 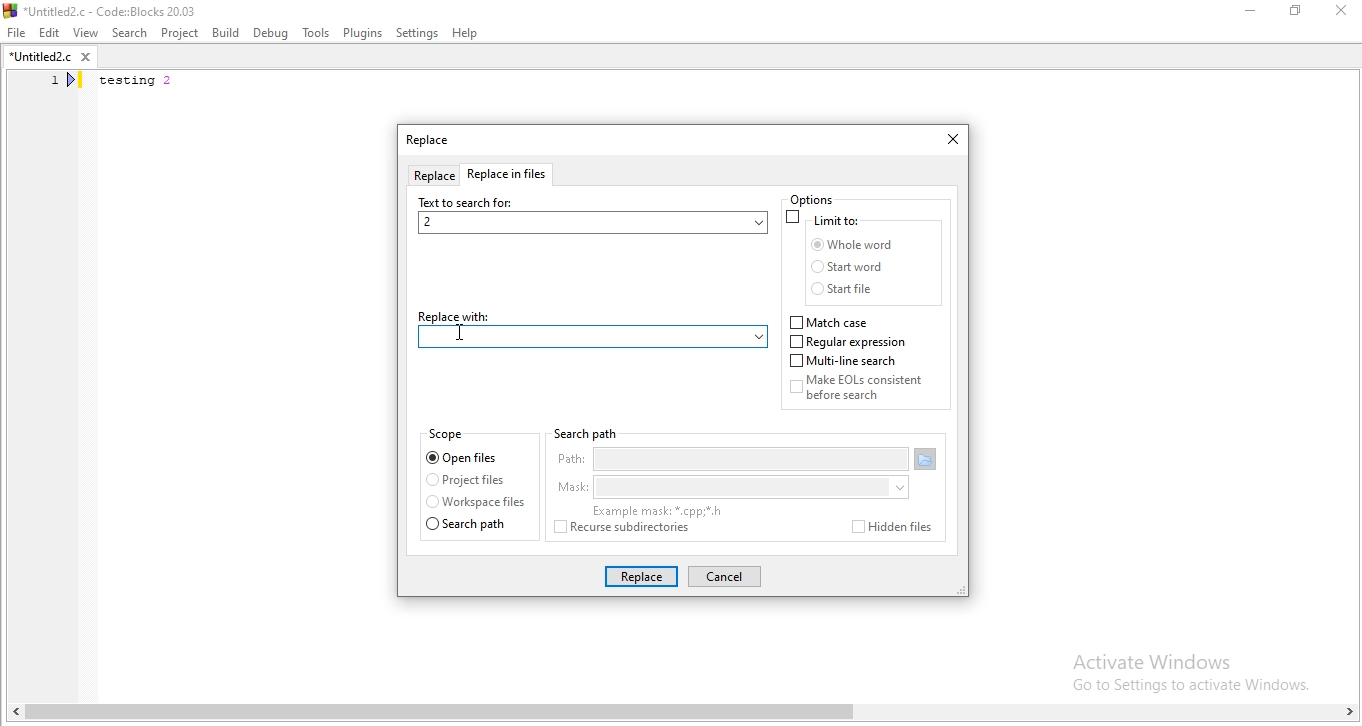 I want to click on View , so click(x=85, y=32).